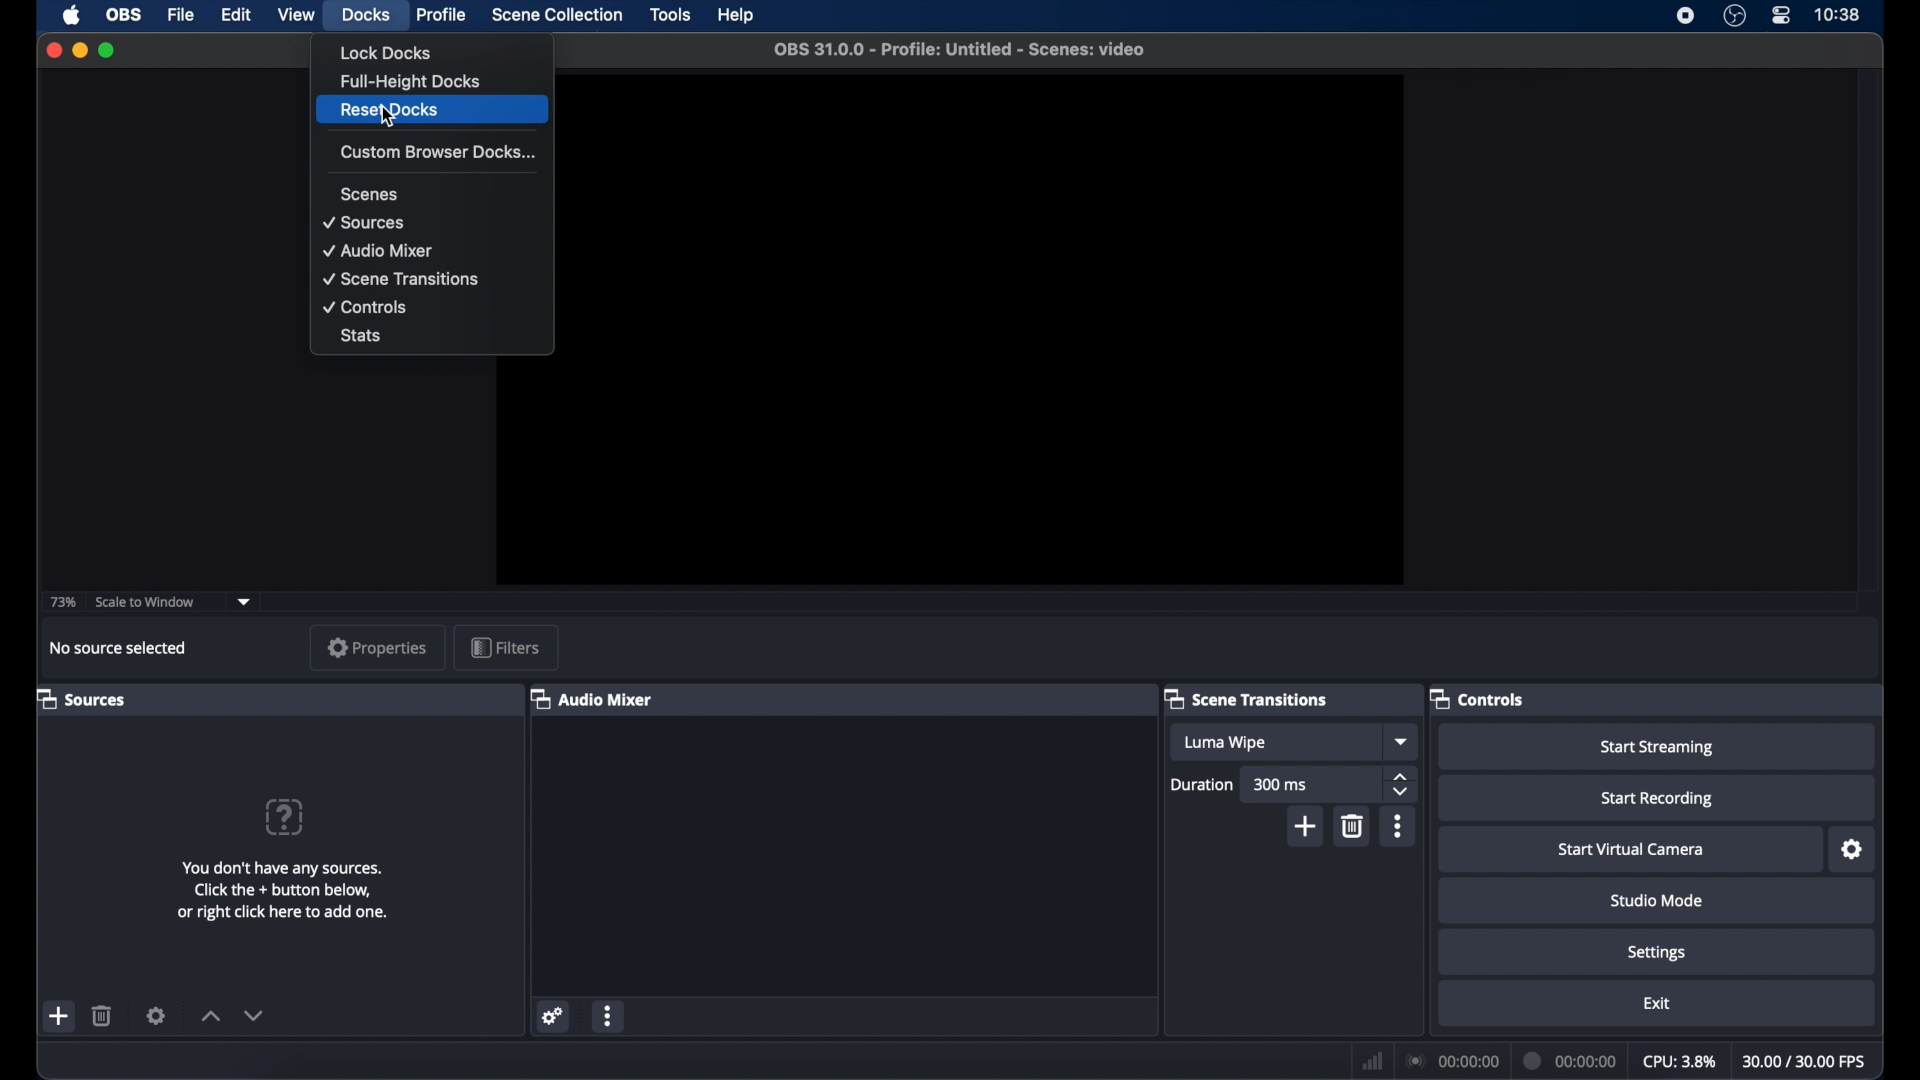  Describe the element at coordinates (505, 647) in the screenshot. I see `filters` at that location.